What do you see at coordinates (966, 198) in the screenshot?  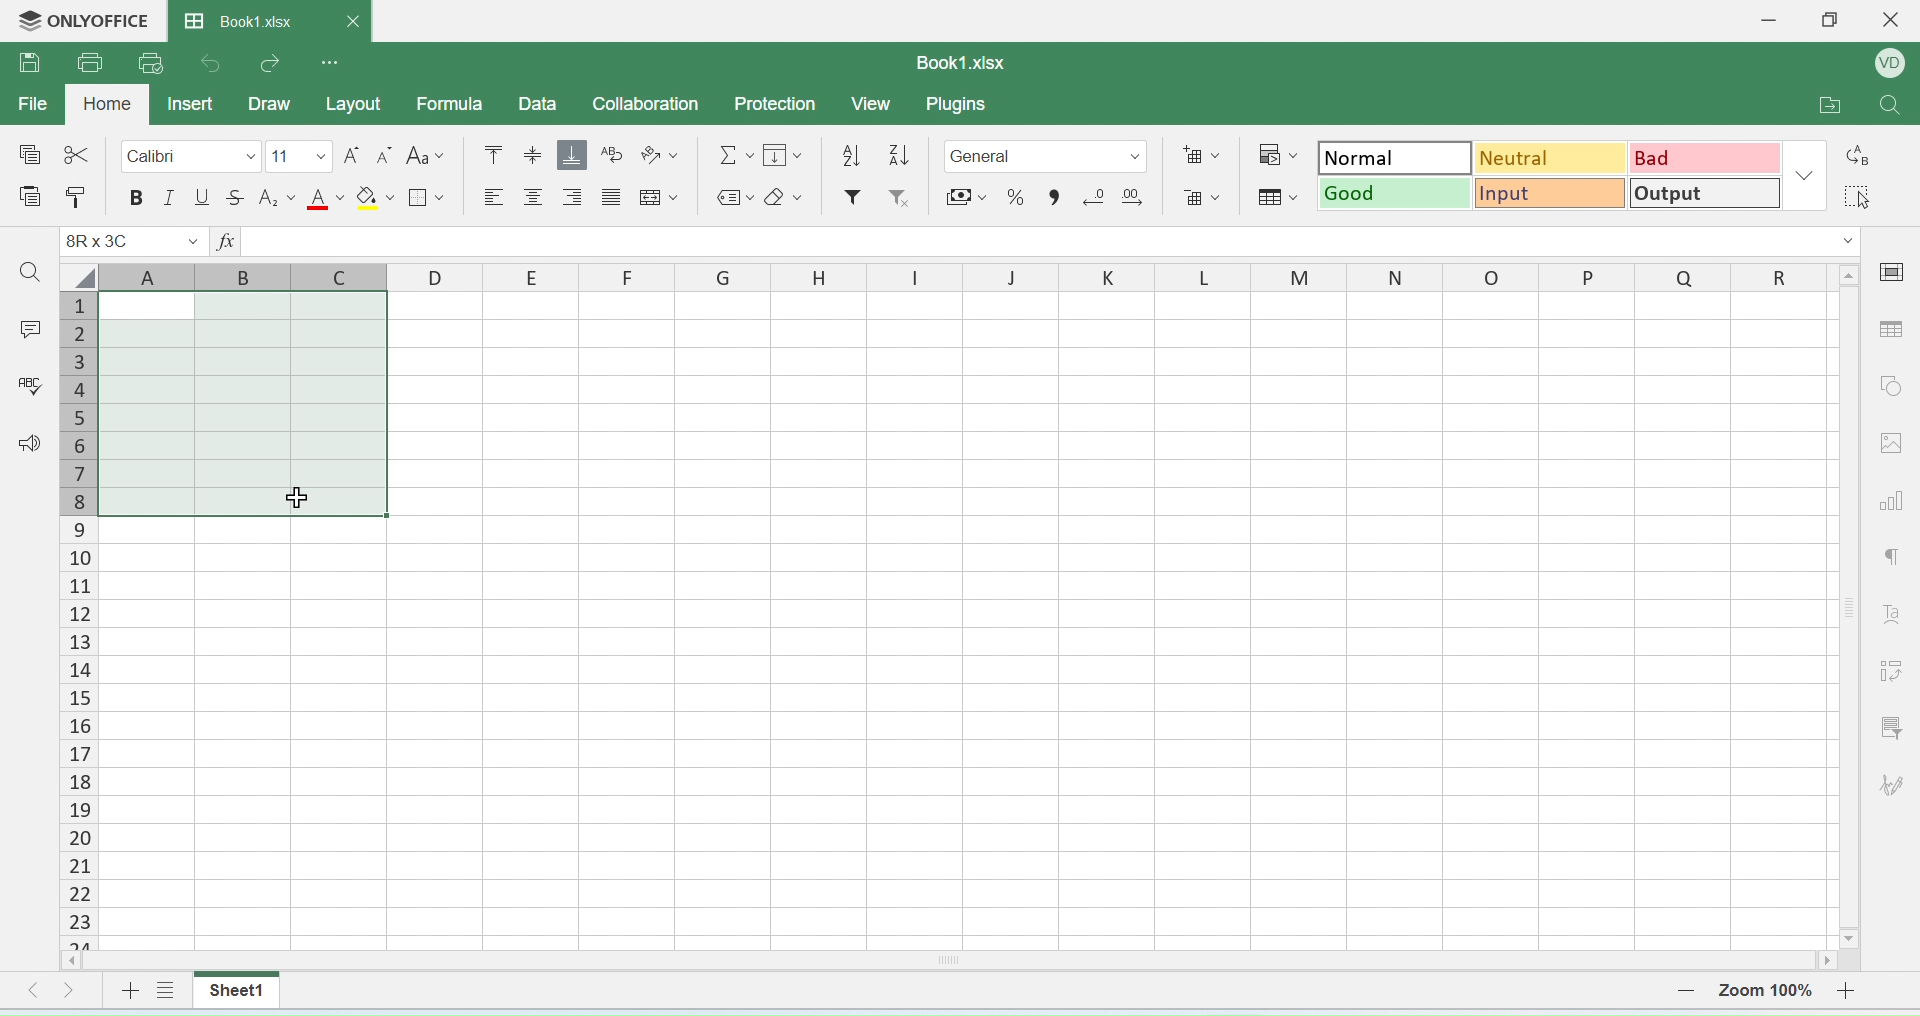 I see `` at bounding box center [966, 198].